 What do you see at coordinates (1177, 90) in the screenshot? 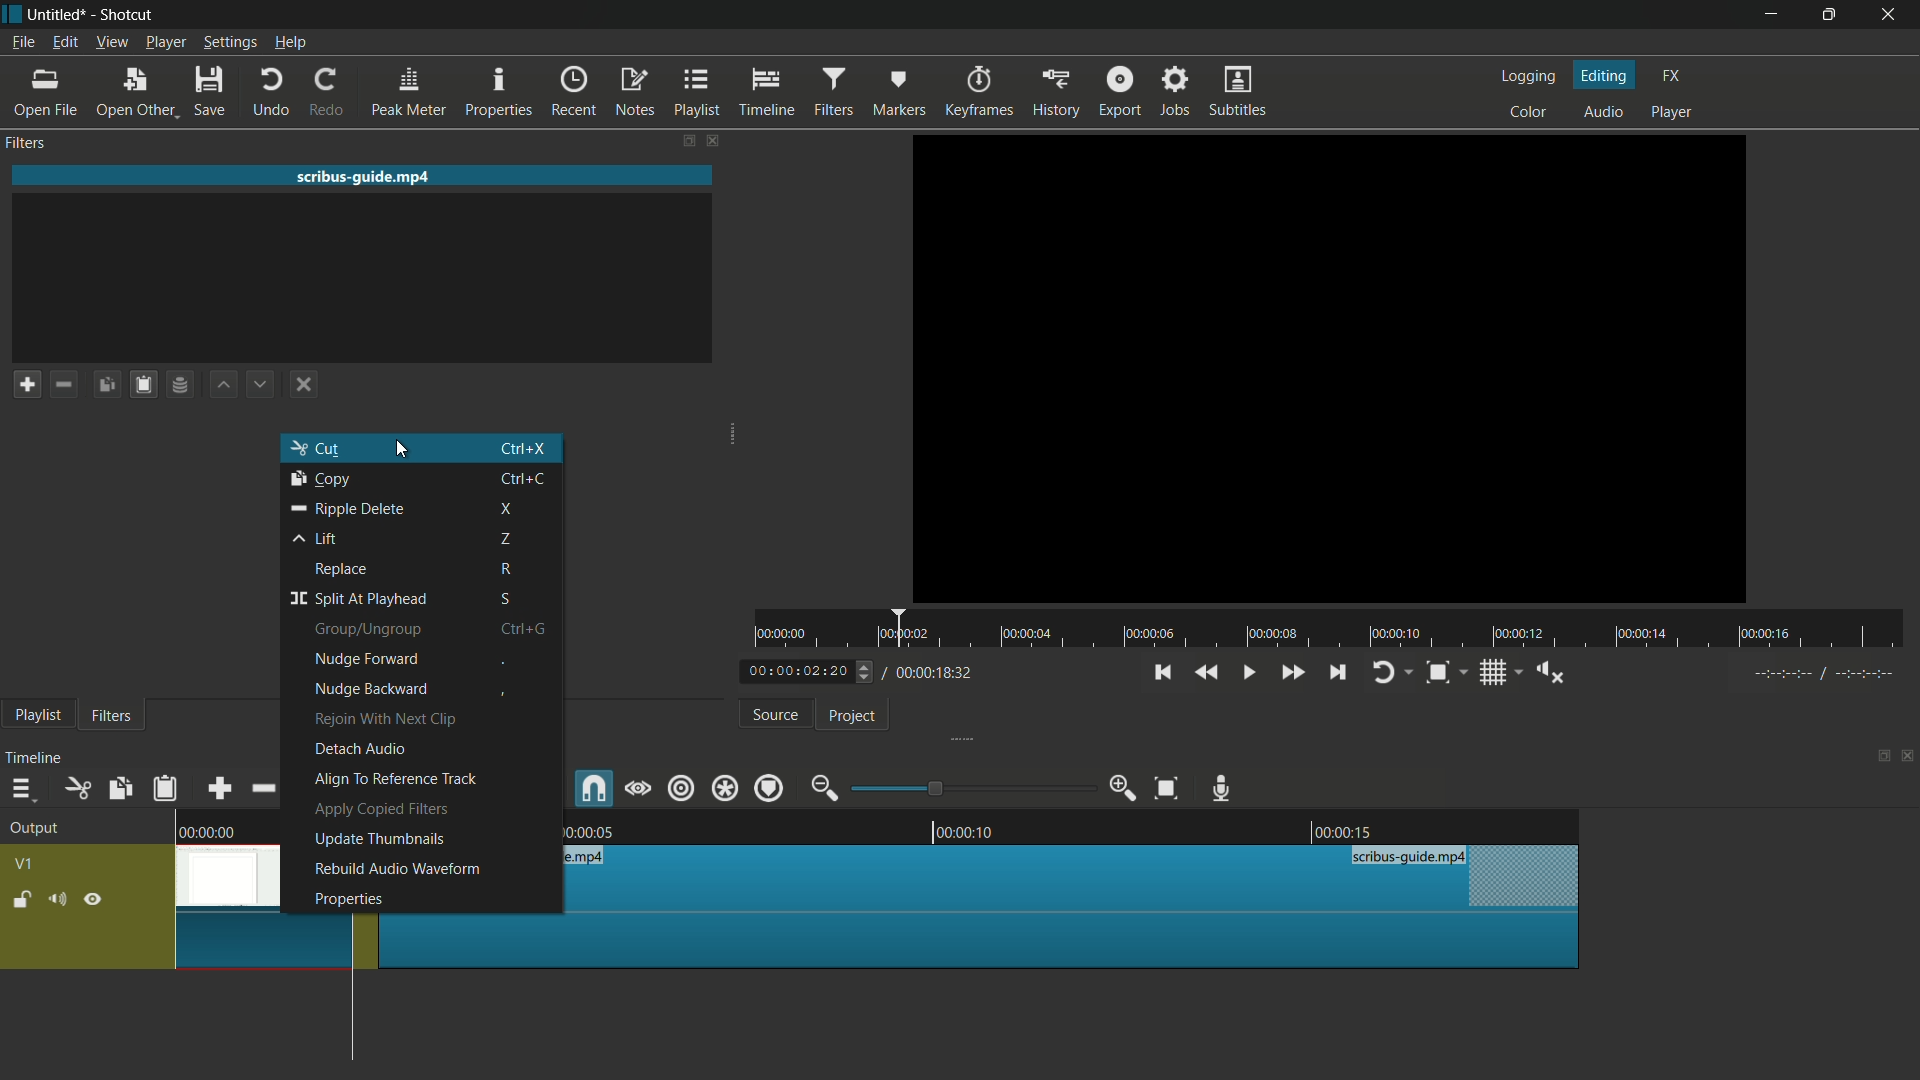
I see `jobs` at bounding box center [1177, 90].